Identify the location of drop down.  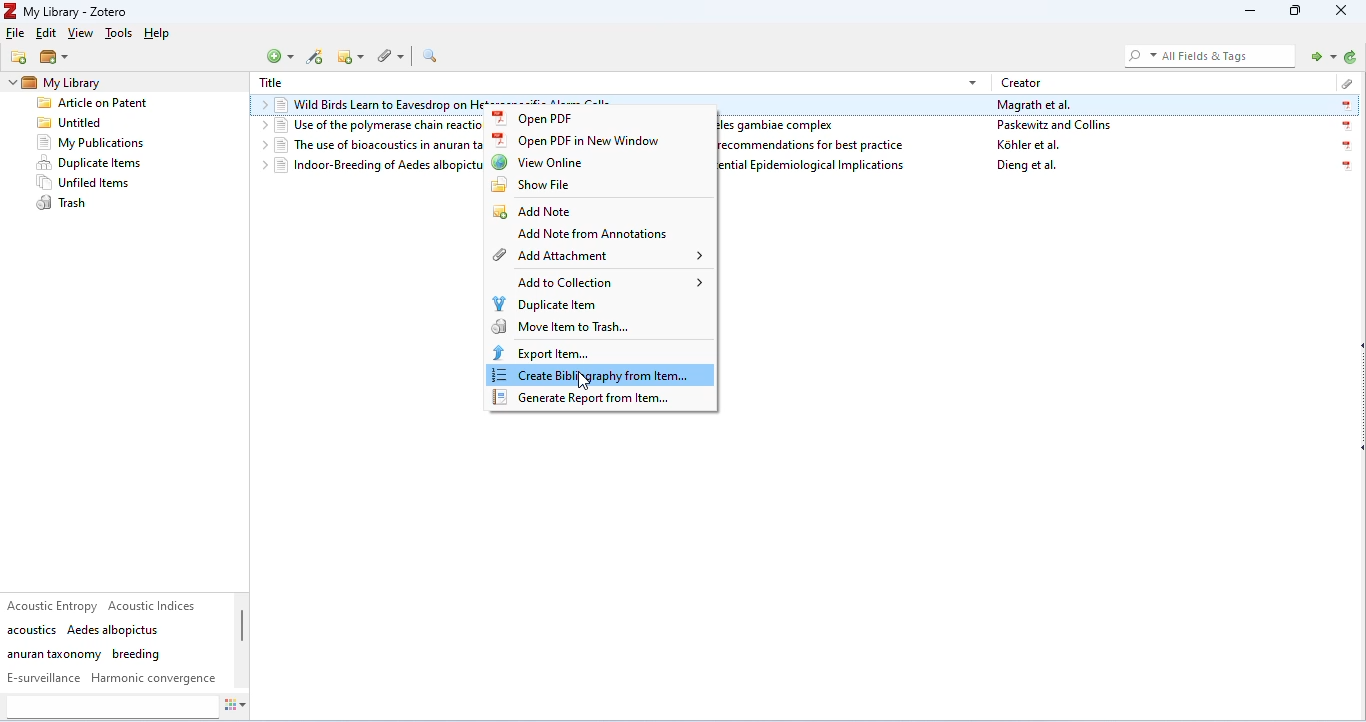
(261, 107).